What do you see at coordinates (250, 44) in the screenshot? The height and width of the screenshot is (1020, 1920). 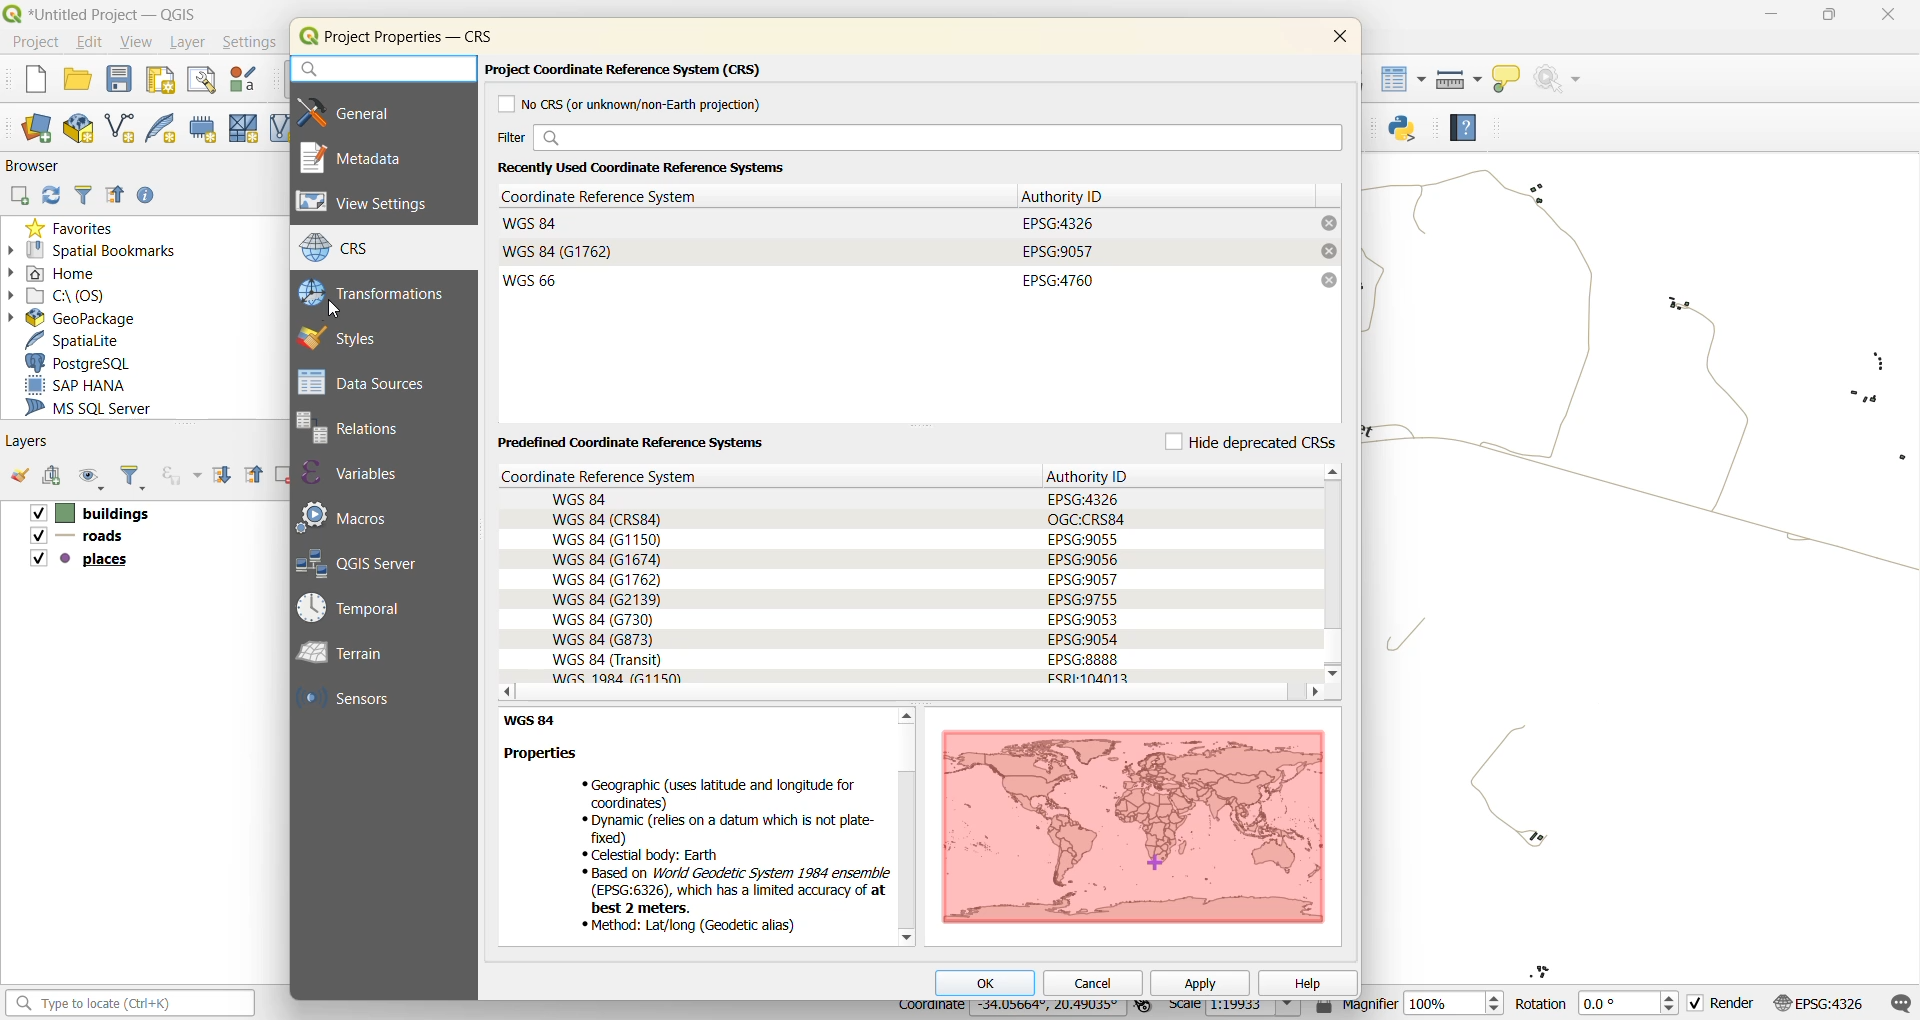 I see `settings` at bounding box center [250, 44].